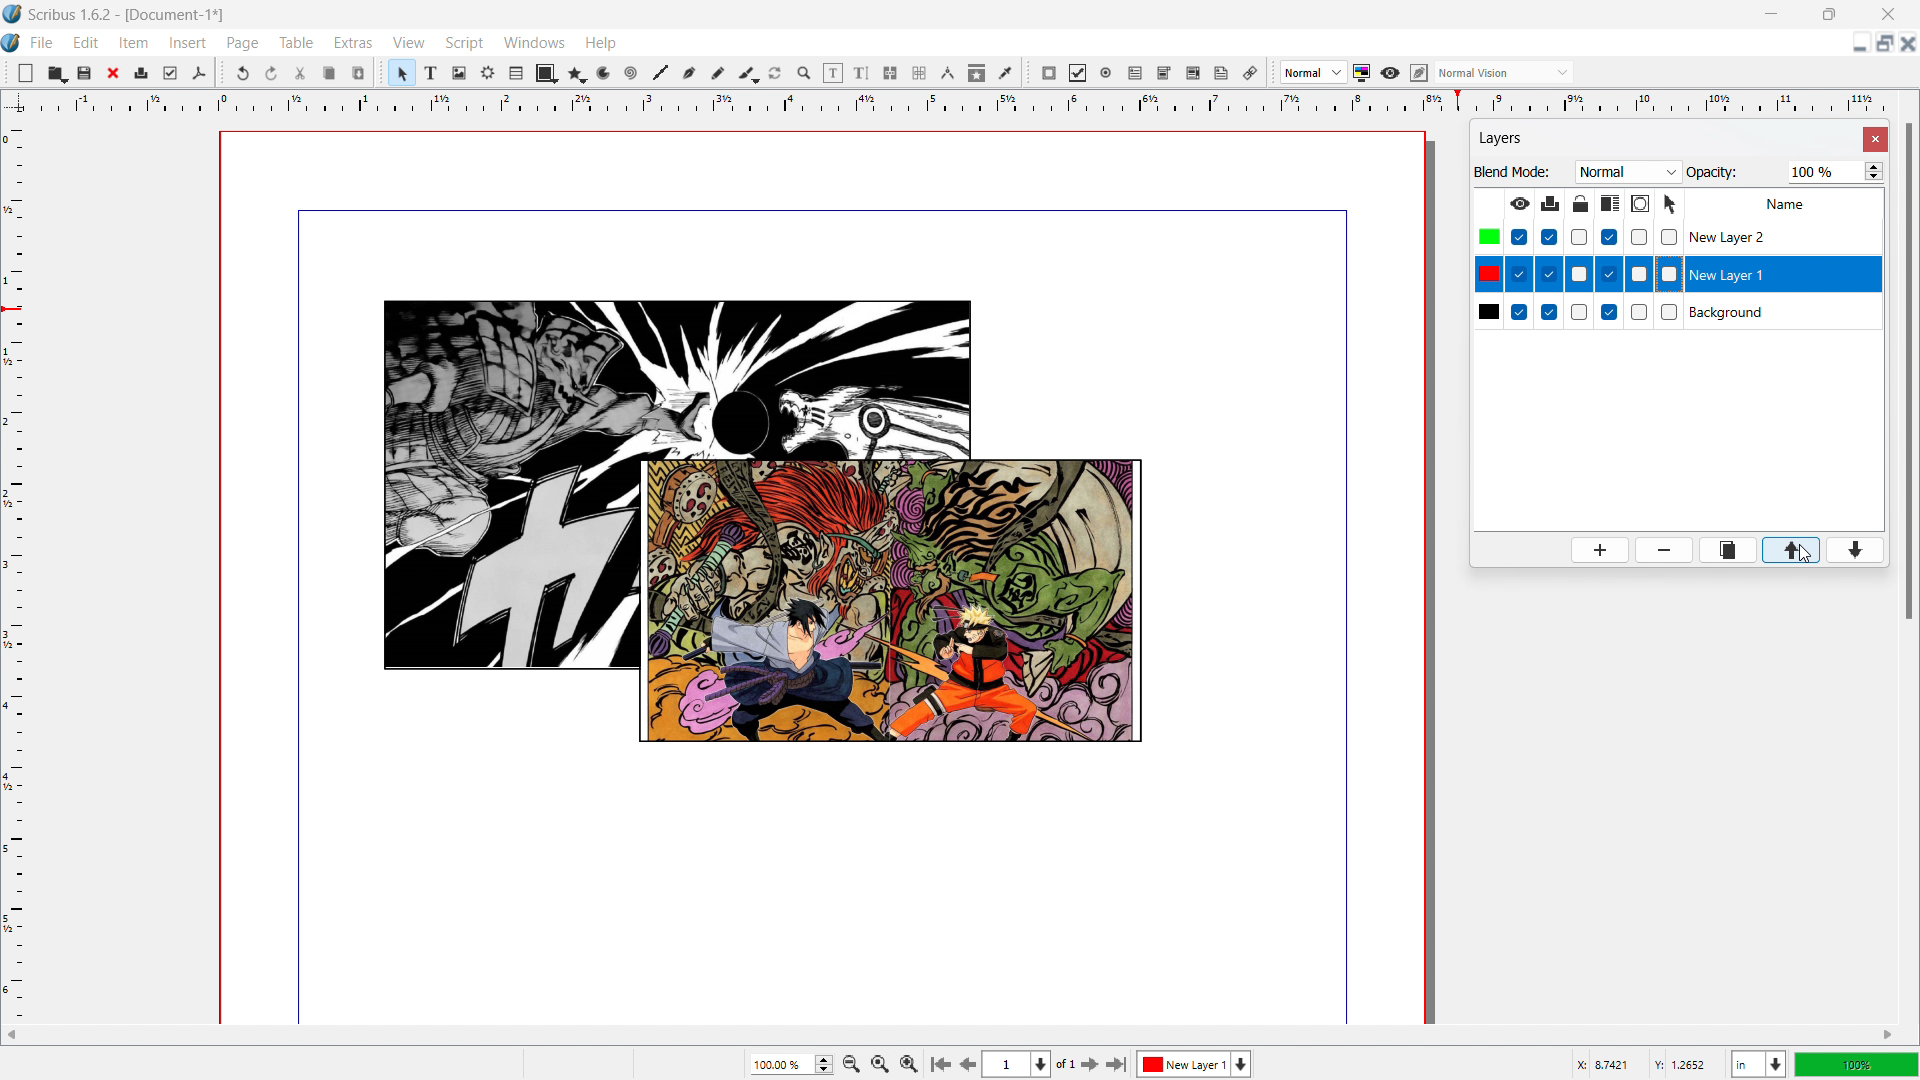 This screenshot has height=1080, width=1920. What do you see at coordinates (1049, 73) in the screenshot?
I see `pdf push button` at bounding box center [1049, 73].